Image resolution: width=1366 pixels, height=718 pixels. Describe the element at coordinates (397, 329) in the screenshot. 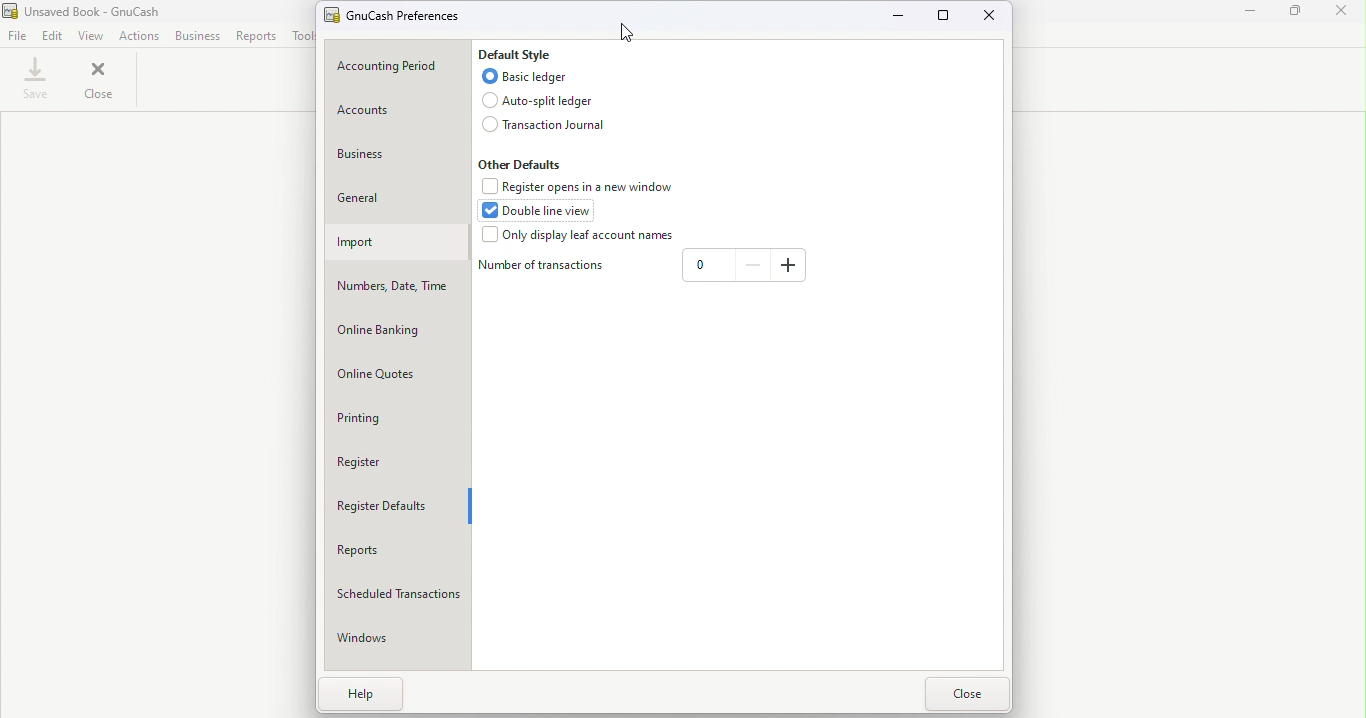

I see `Online Banking` at that location.